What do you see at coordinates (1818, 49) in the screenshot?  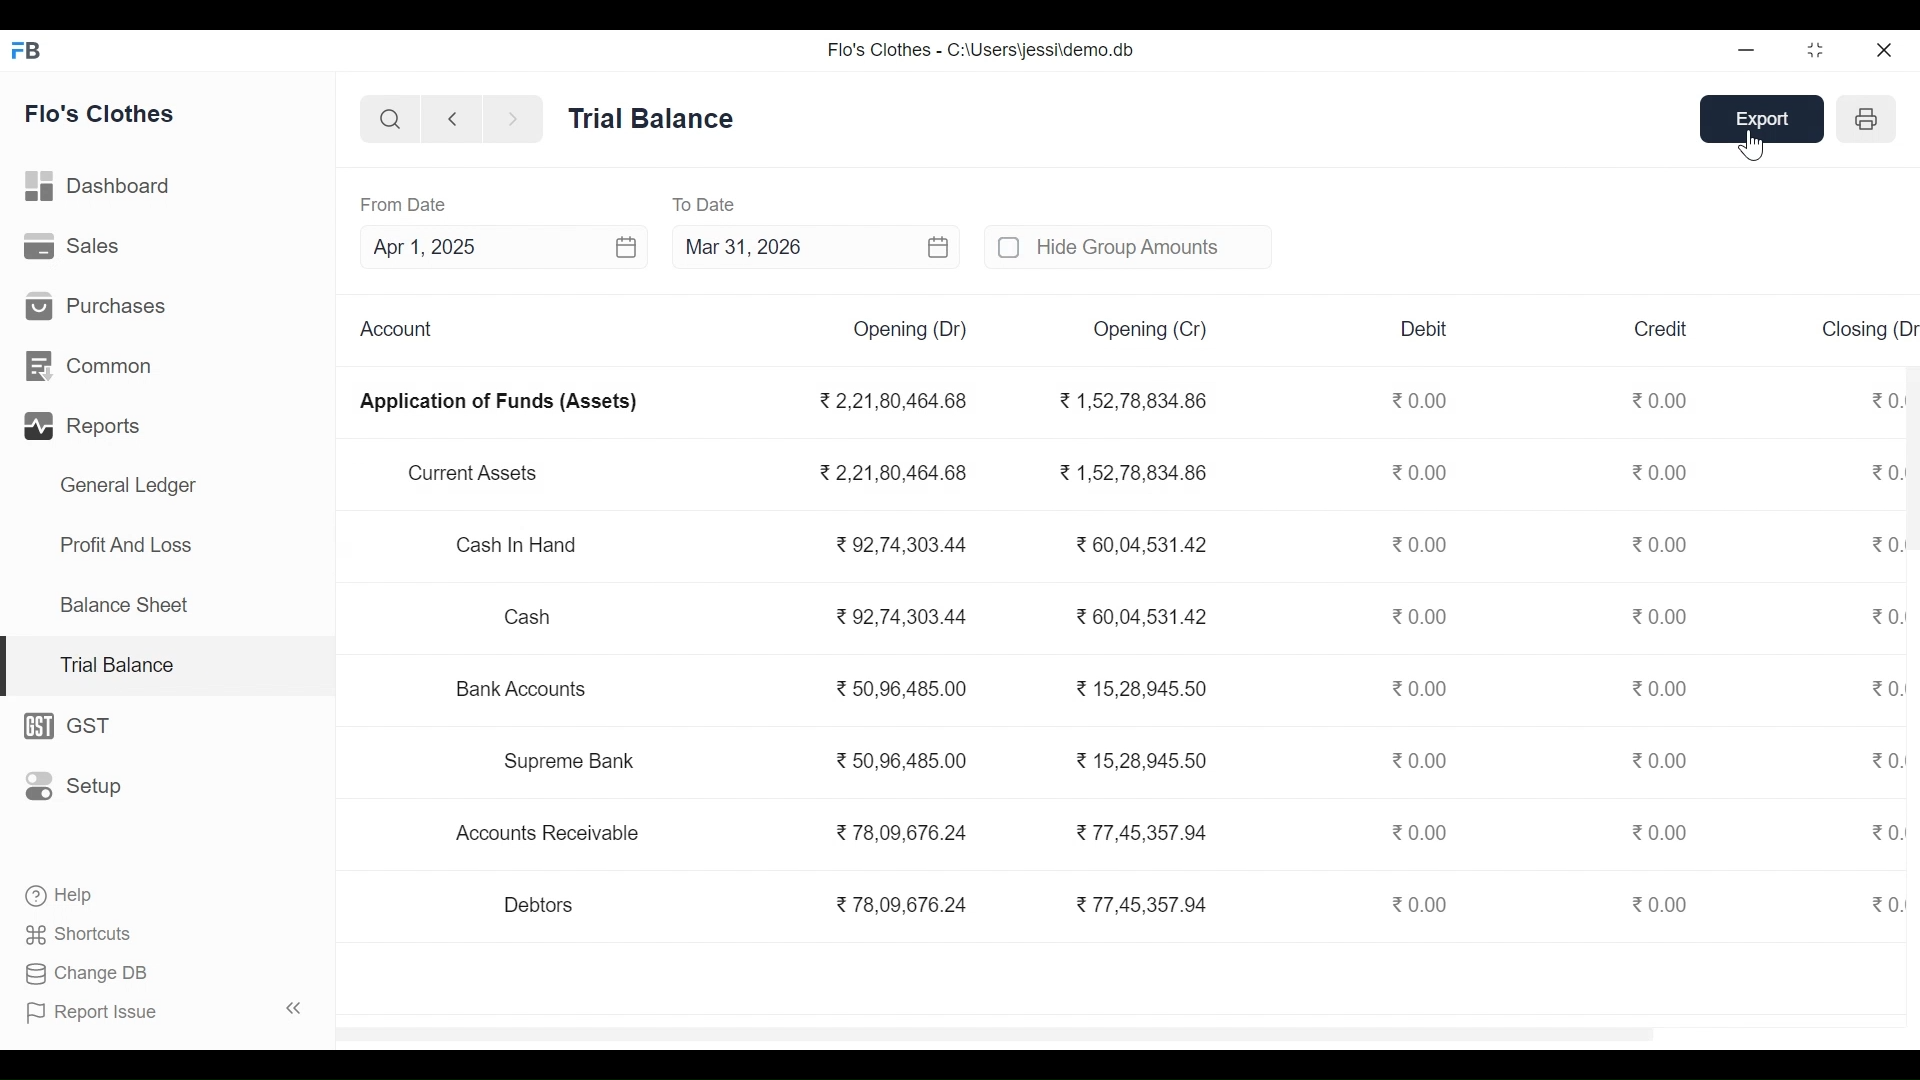 I see `Restore` at bounding box center [1818, 49].